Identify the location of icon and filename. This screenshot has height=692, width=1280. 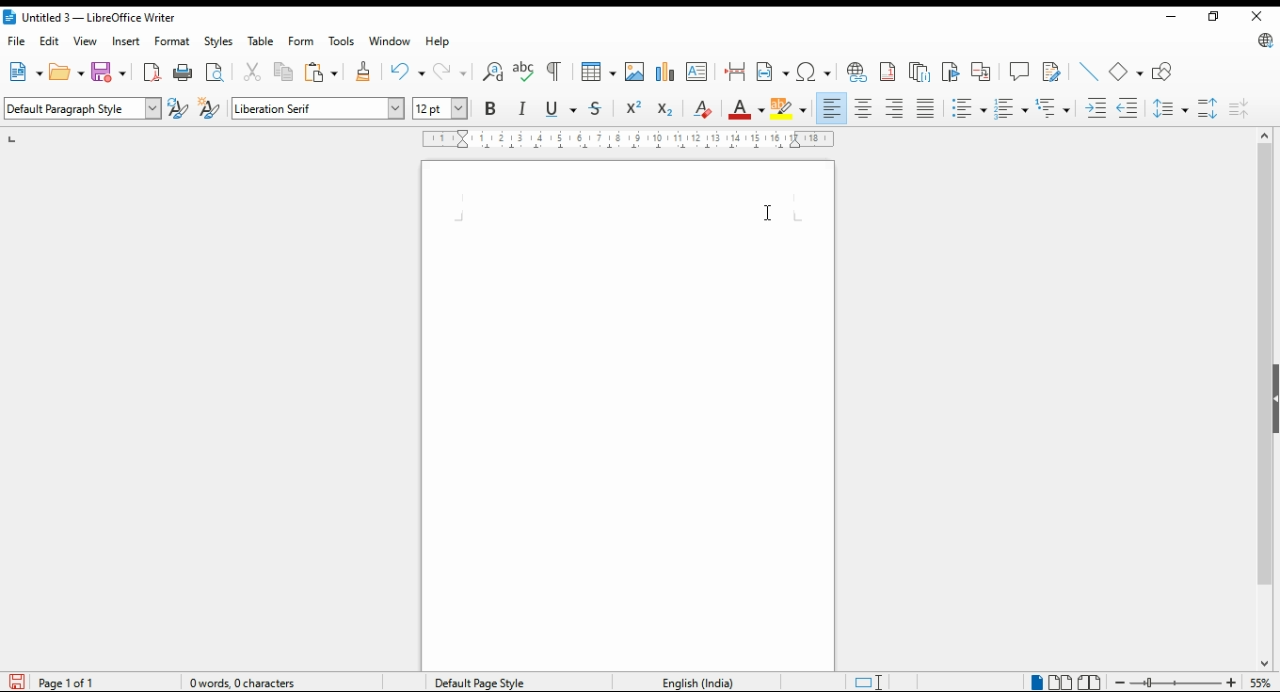
(91, 19).